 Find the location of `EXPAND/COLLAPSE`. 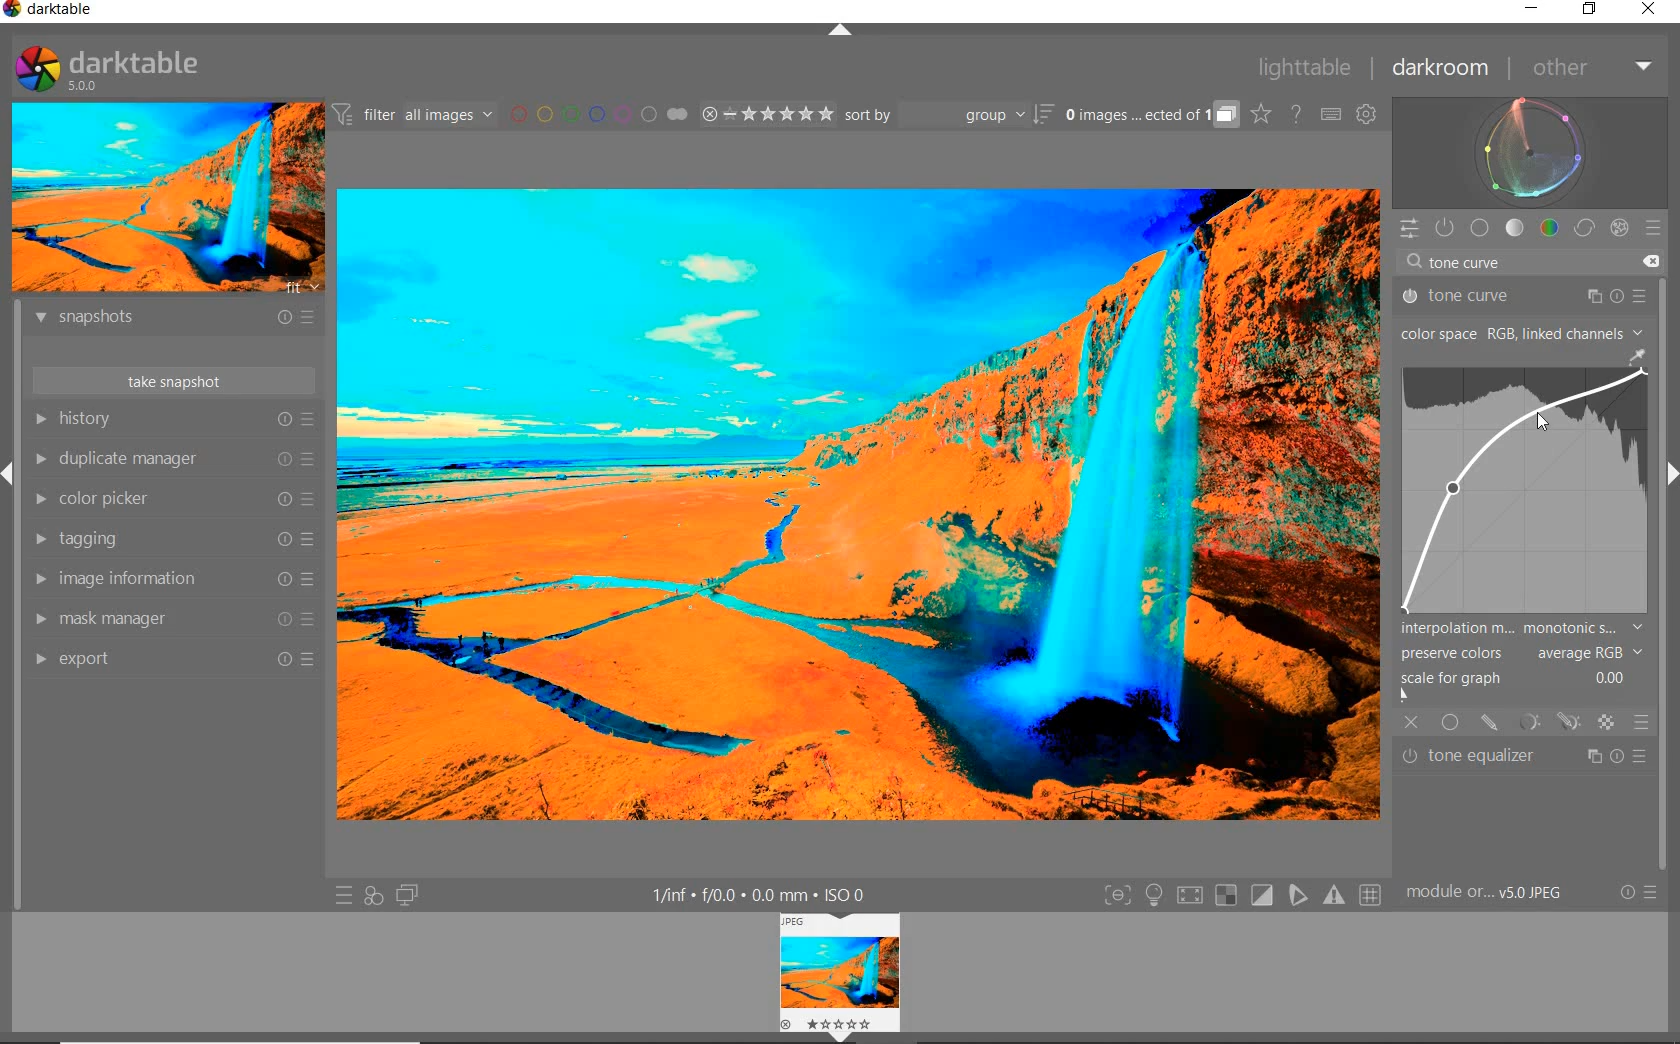

EXPAND/COLLAPSE is located at coordinates (842, 34).